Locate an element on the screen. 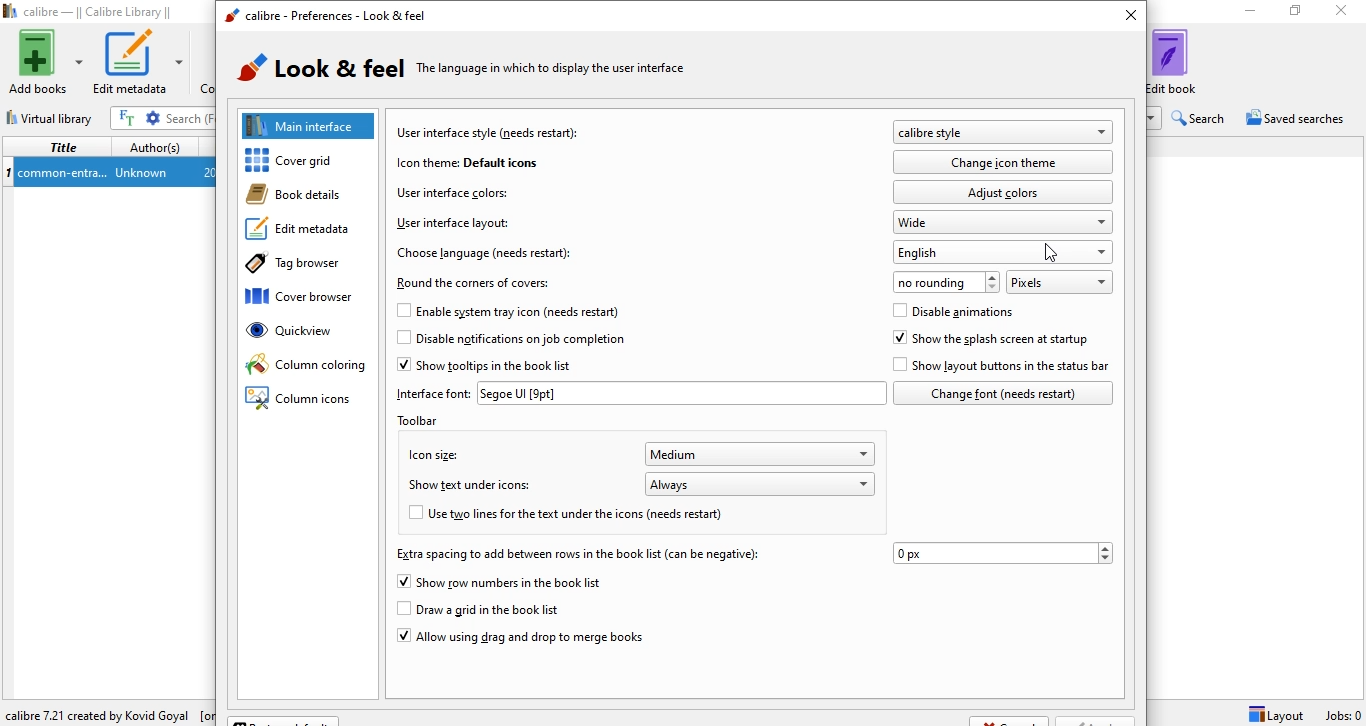 The width and height of the screenshot is (1366, 726). draw a grid in the book list is located at coordinates (495, 610).